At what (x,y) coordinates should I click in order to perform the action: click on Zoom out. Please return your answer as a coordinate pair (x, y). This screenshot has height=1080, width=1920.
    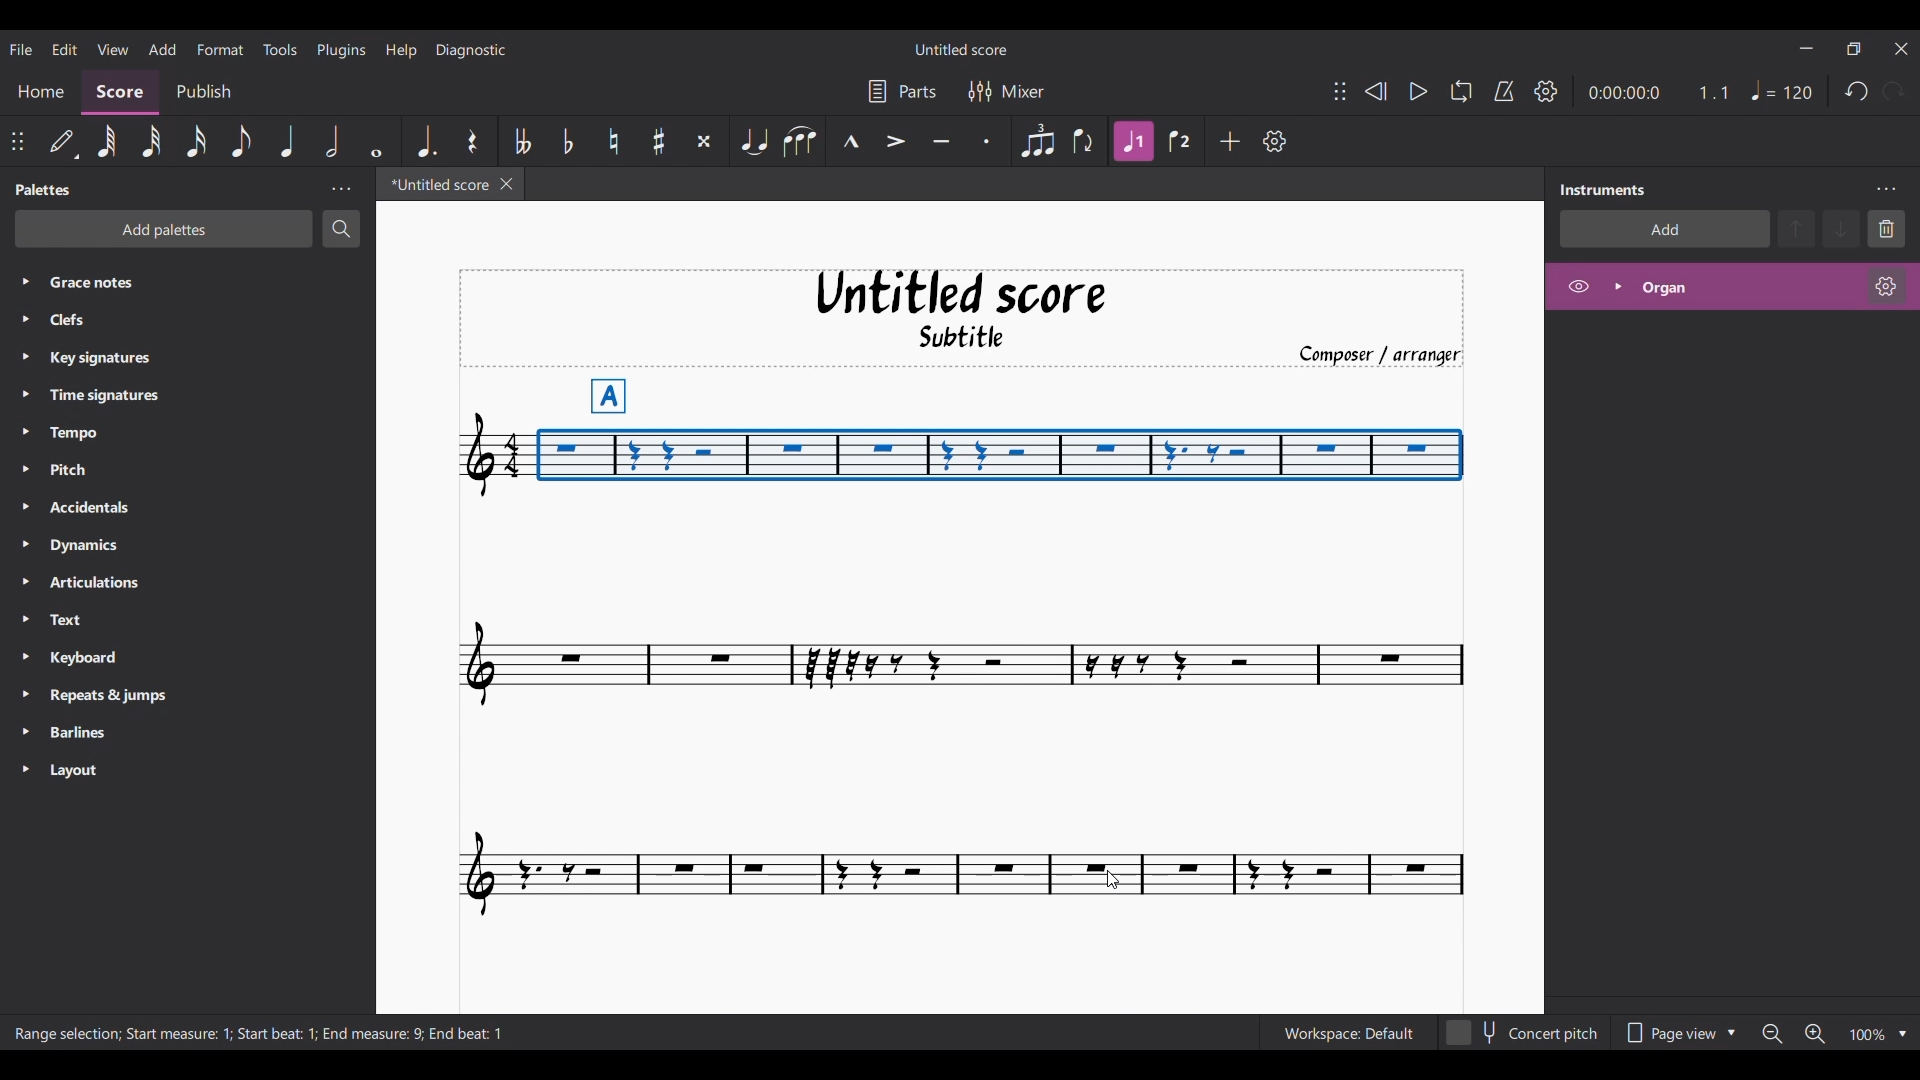
    Looking at the image, I should click on (1772, 1035).